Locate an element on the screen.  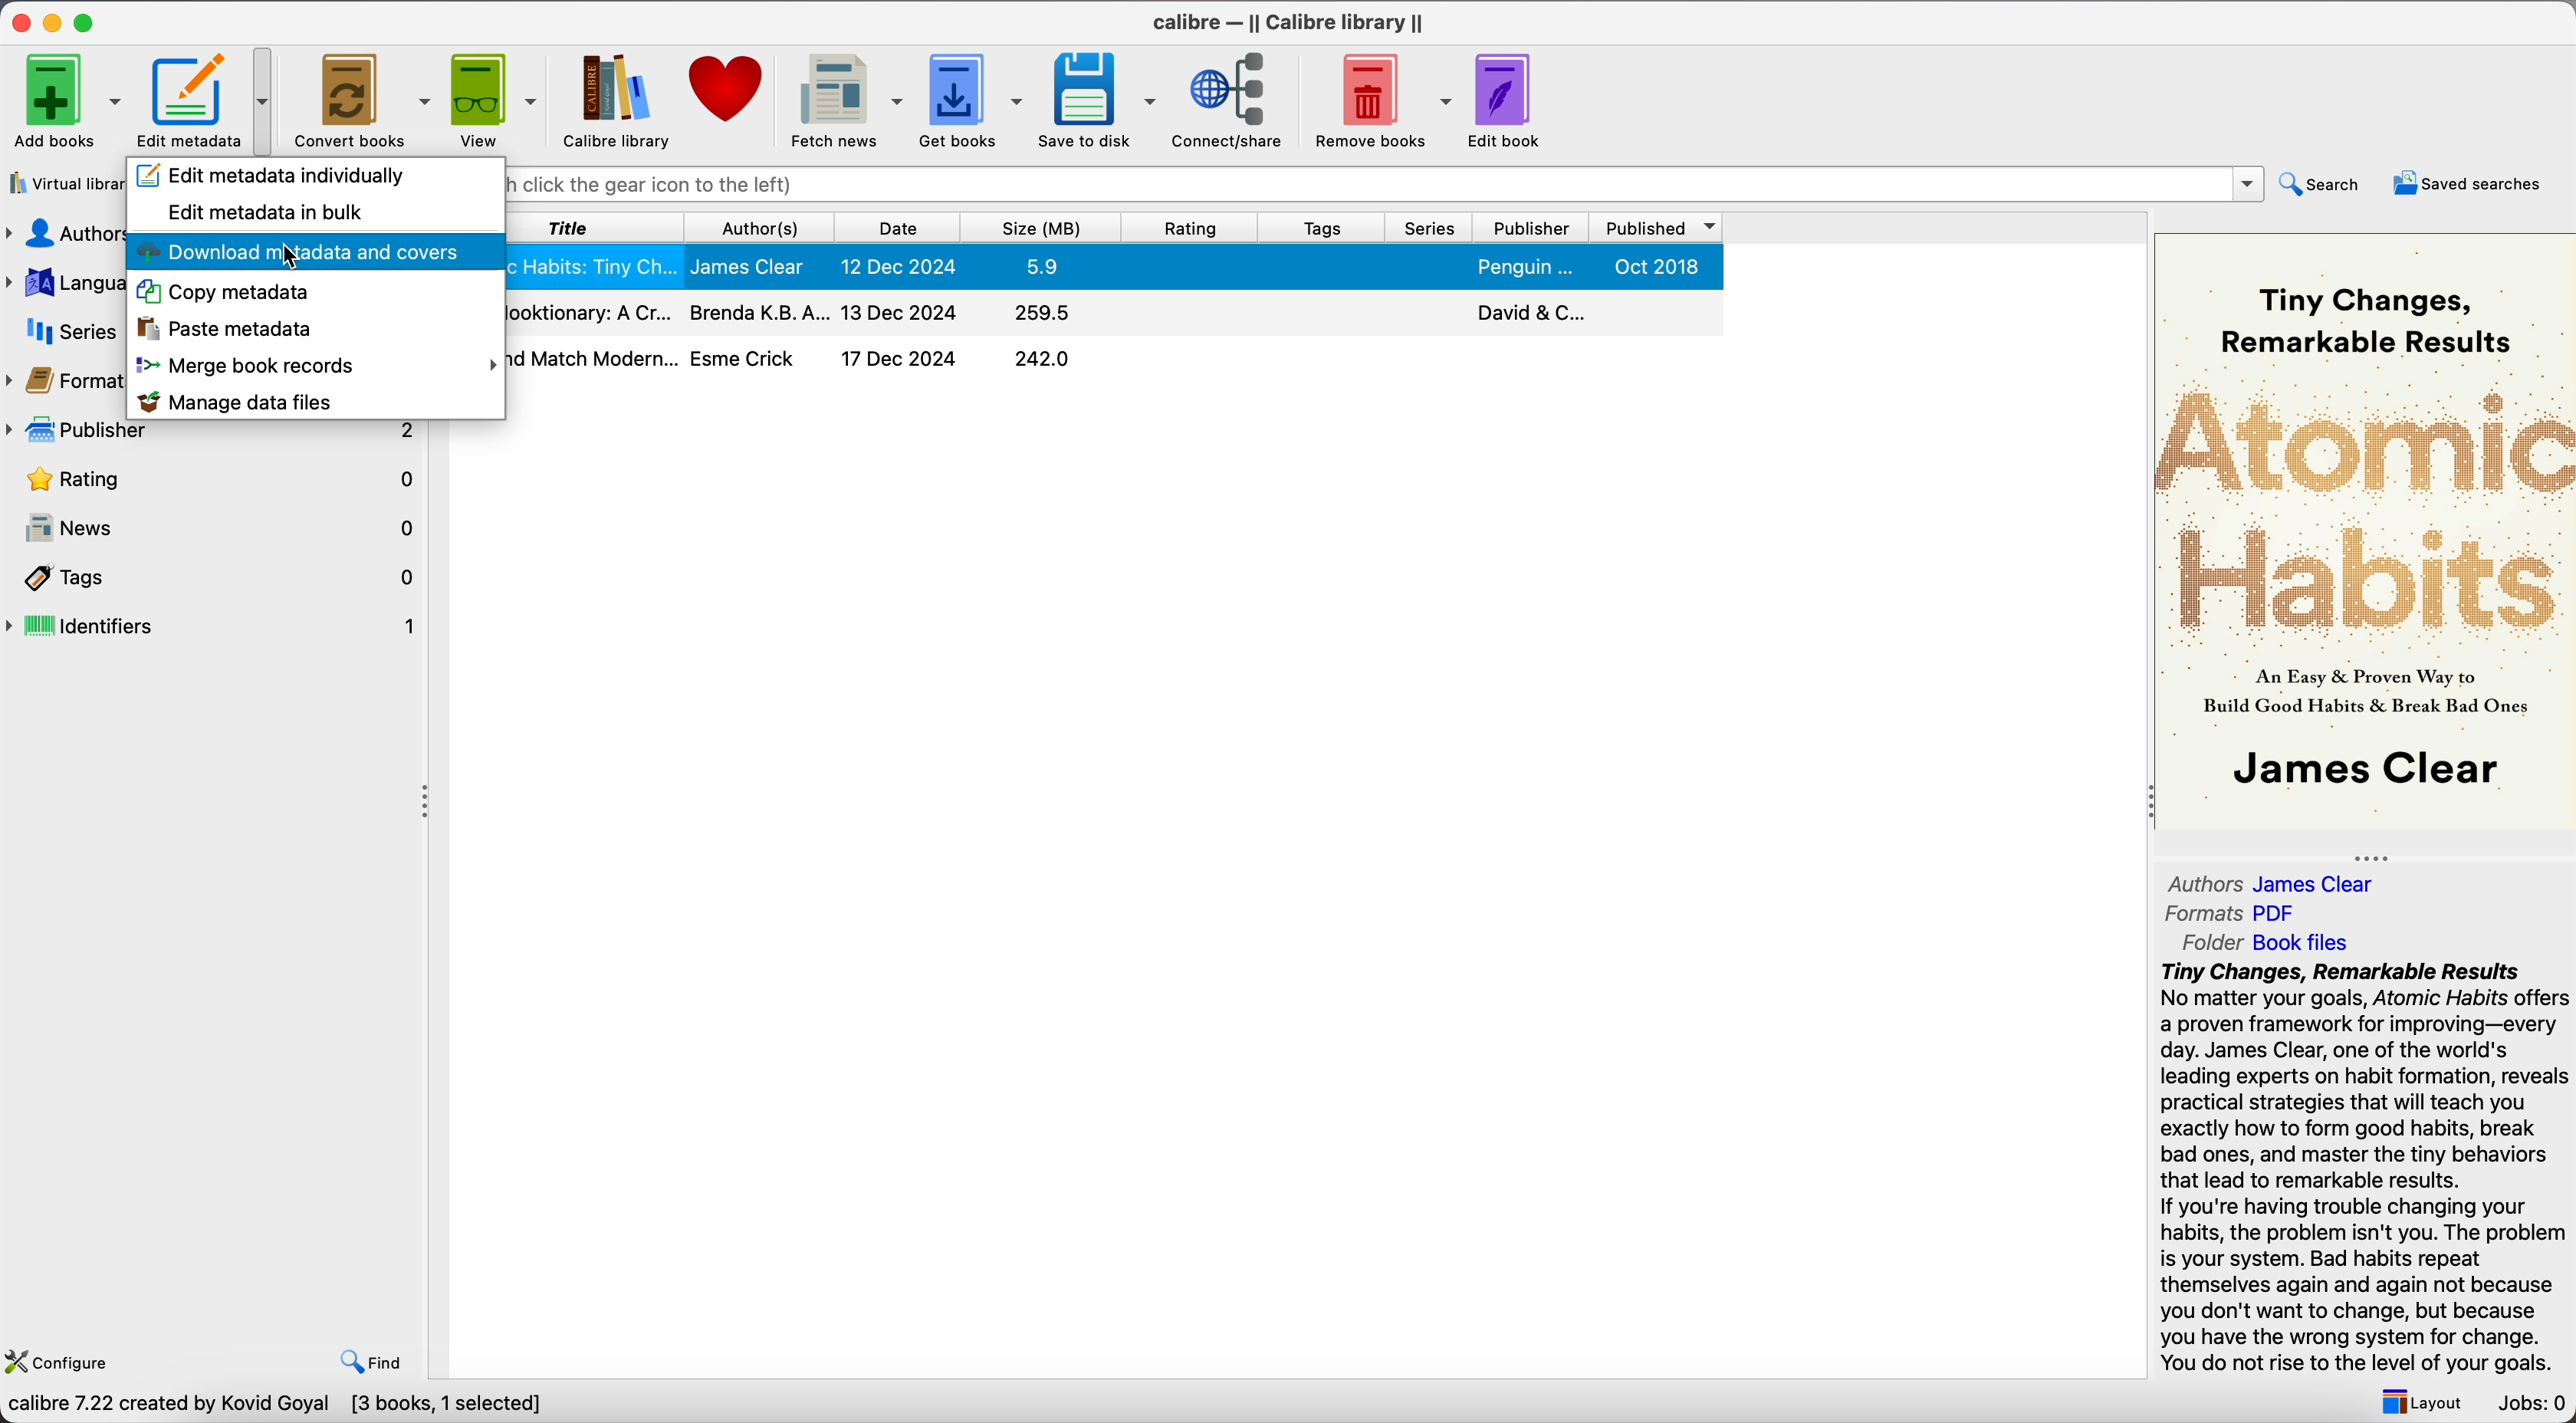
size is located at coordinates (1042, 228).